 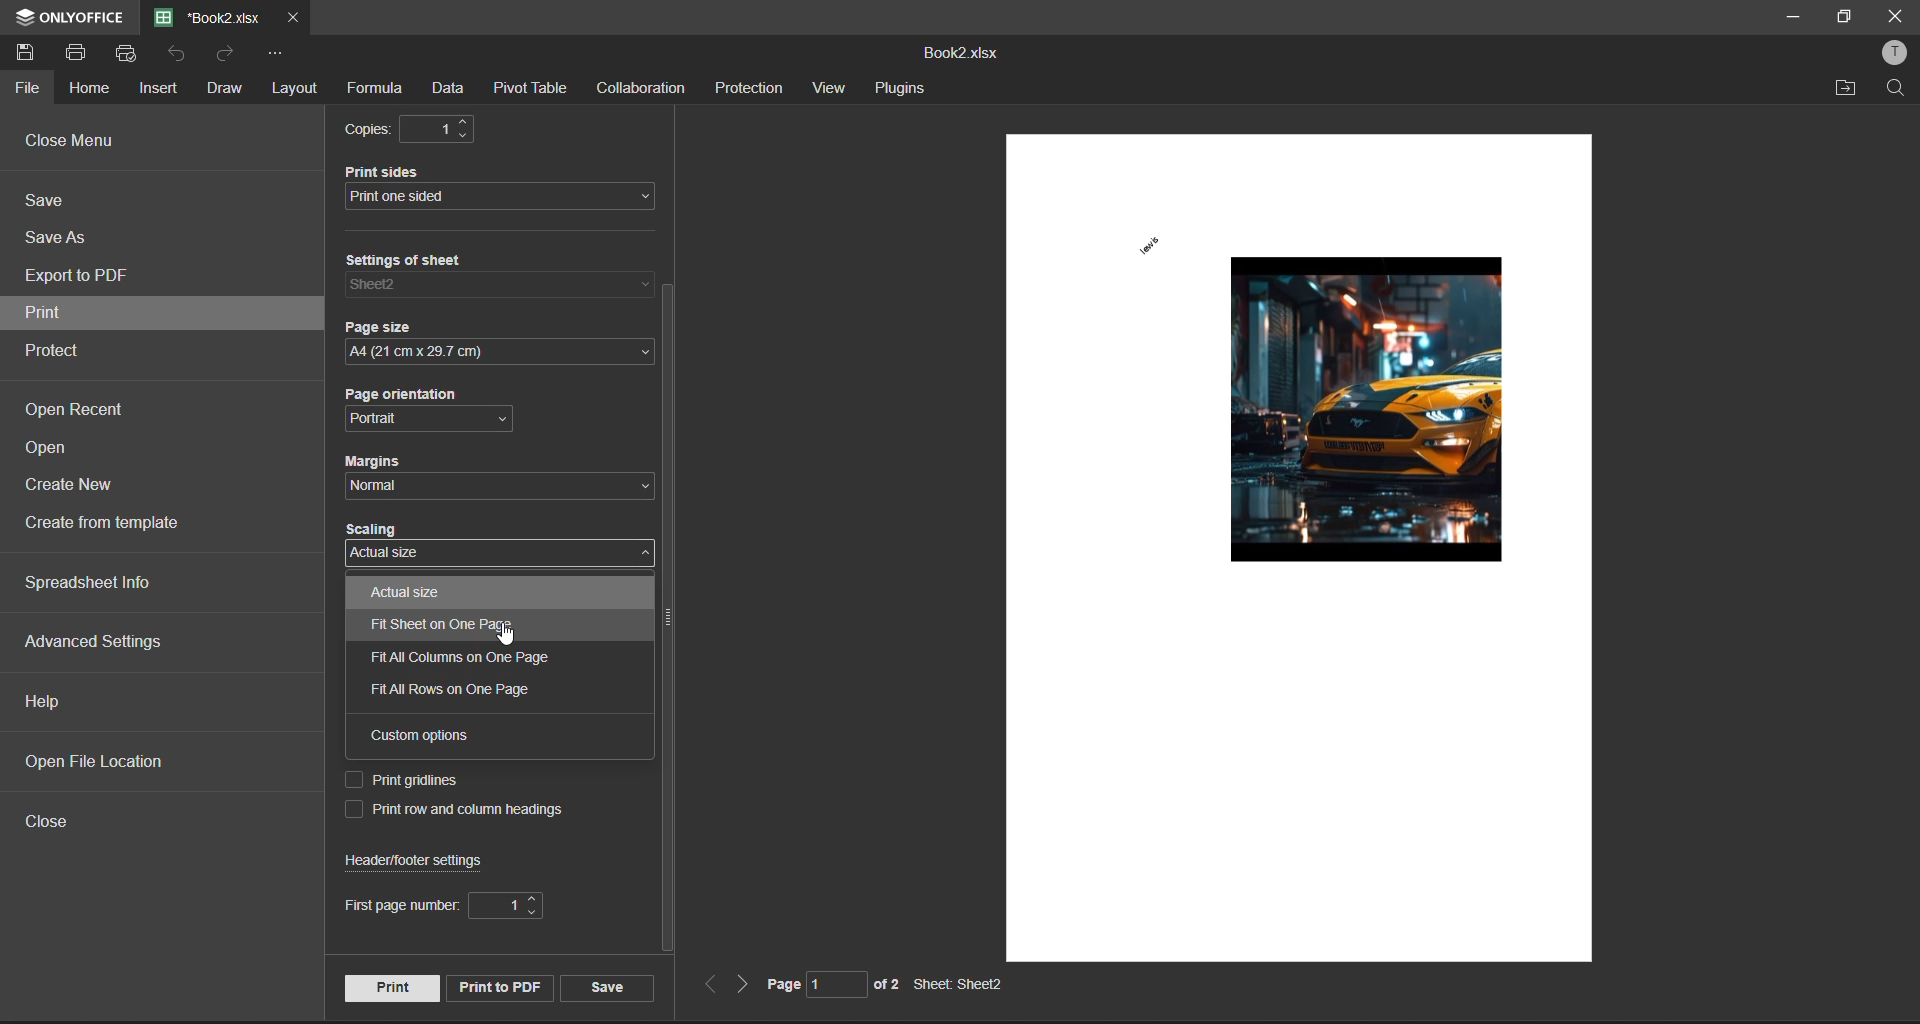 What do you see at coordinates (376, 89) in the screenshot?
I see `formula` at bounding box center [376, 89].